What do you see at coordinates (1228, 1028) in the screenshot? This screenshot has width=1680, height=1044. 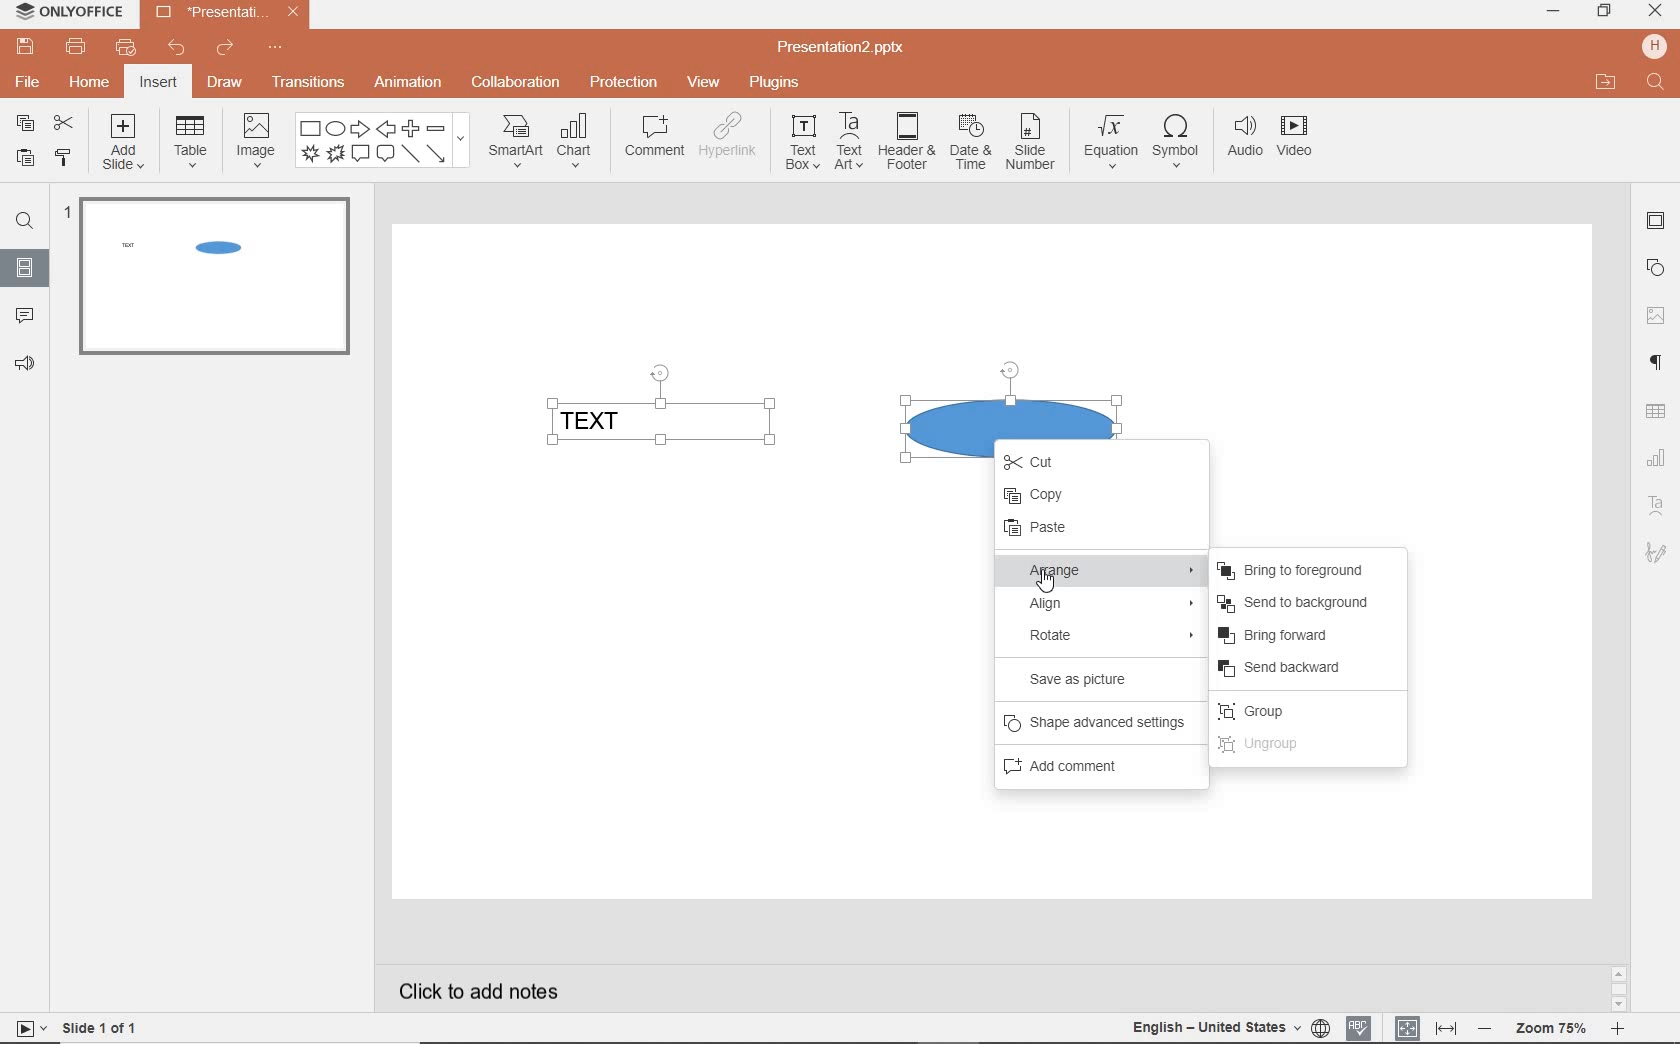 I see `TEXT LANGUAGE` at bounding box center [1228, 1028].